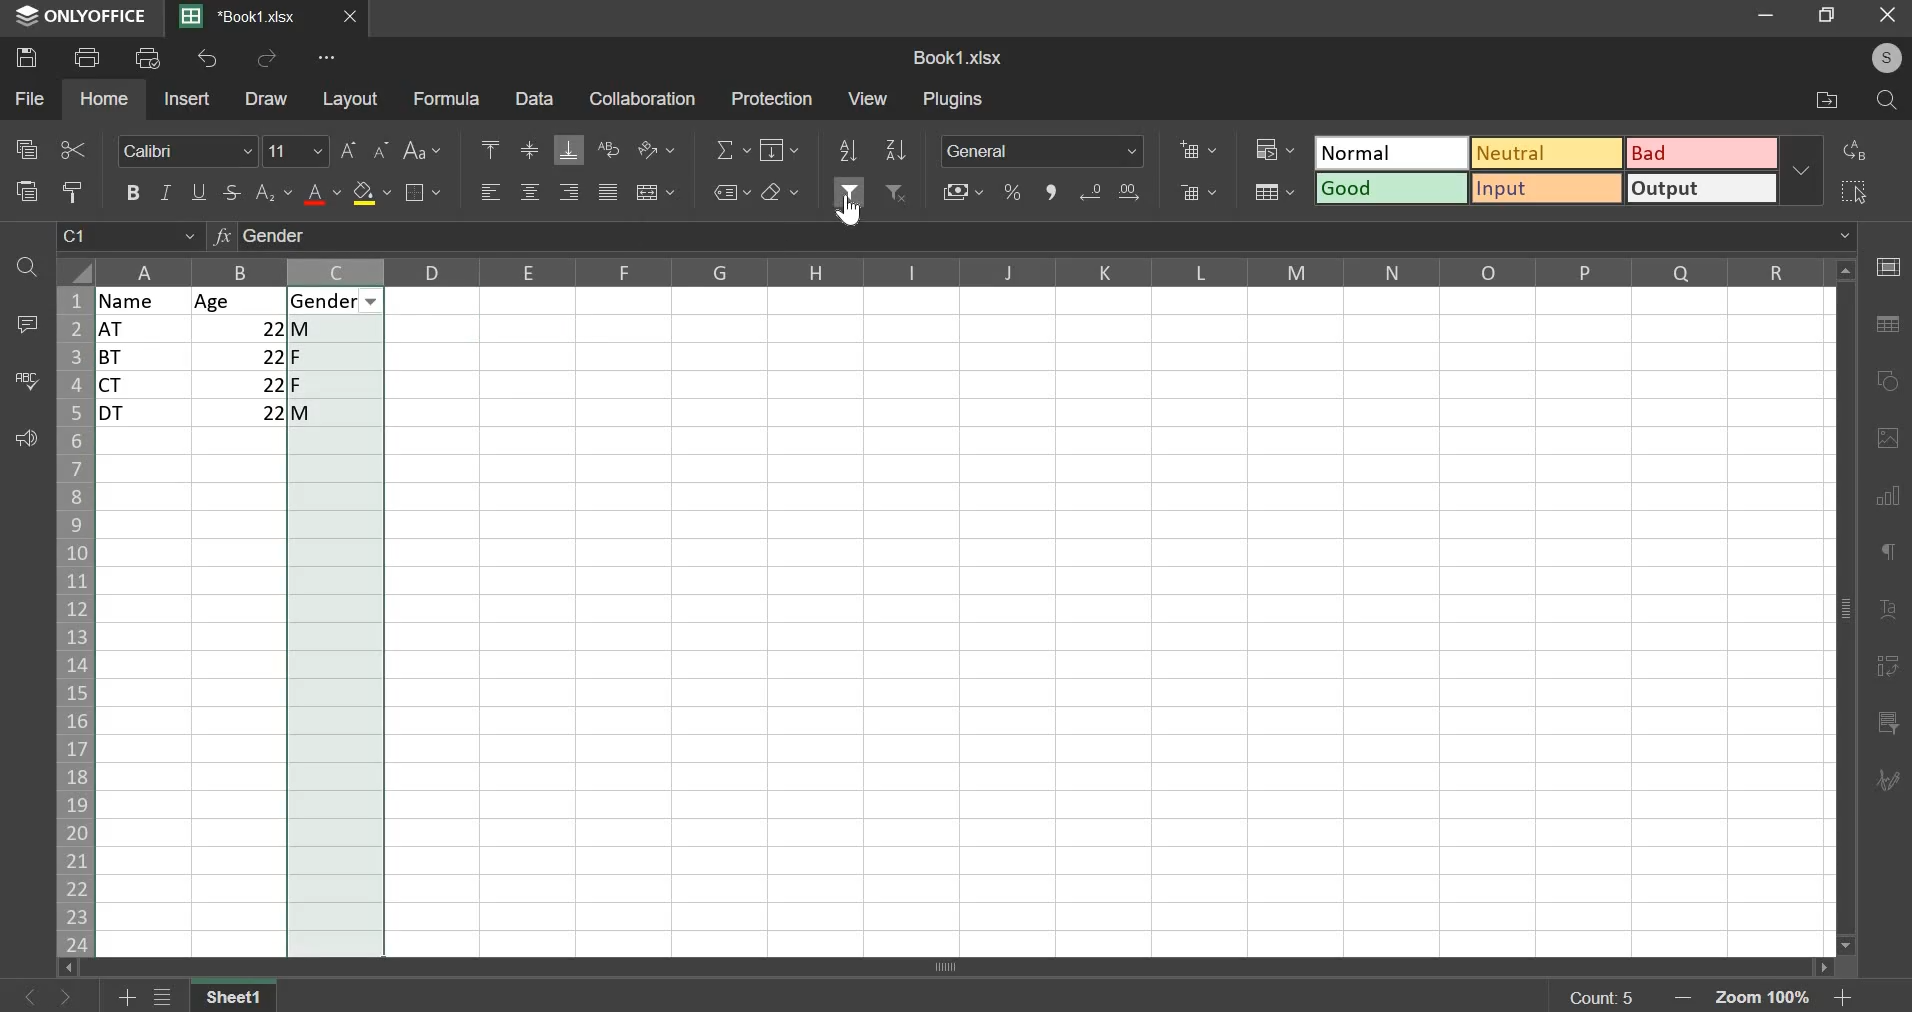  I want to click on signature, so click(1886, 782).